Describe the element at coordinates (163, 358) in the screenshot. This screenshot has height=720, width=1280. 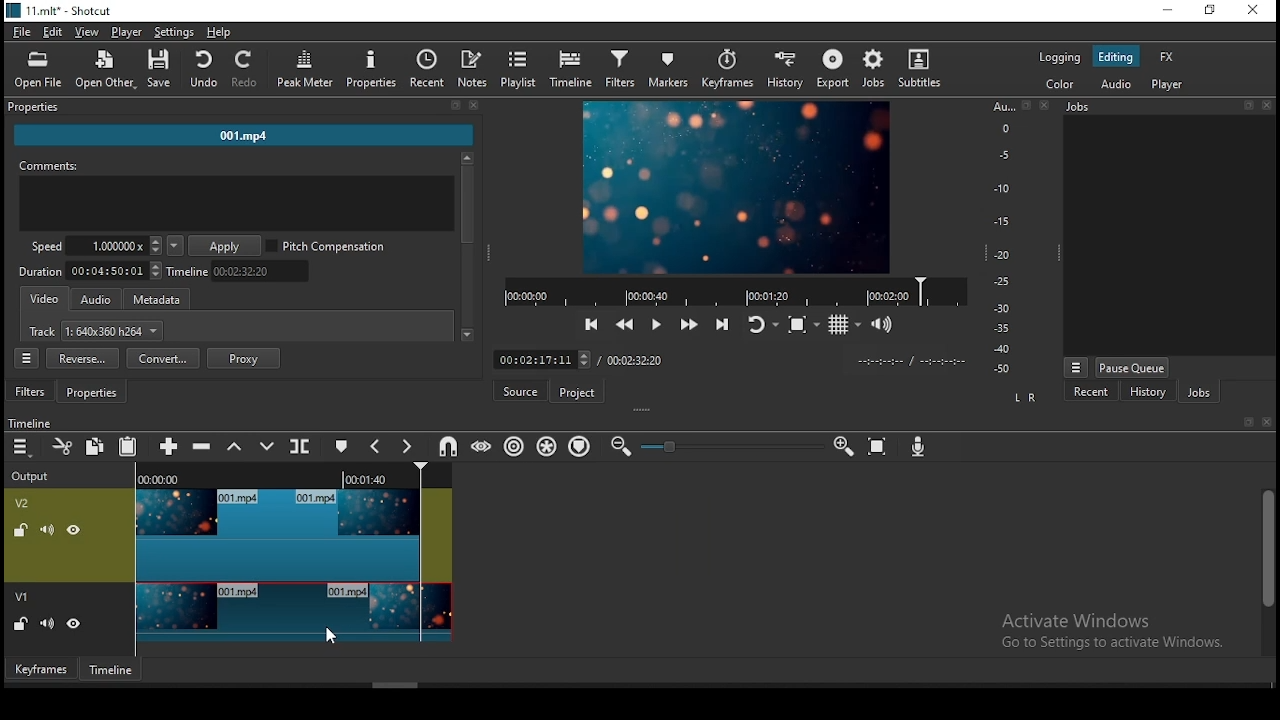
I see `convert` at that location.